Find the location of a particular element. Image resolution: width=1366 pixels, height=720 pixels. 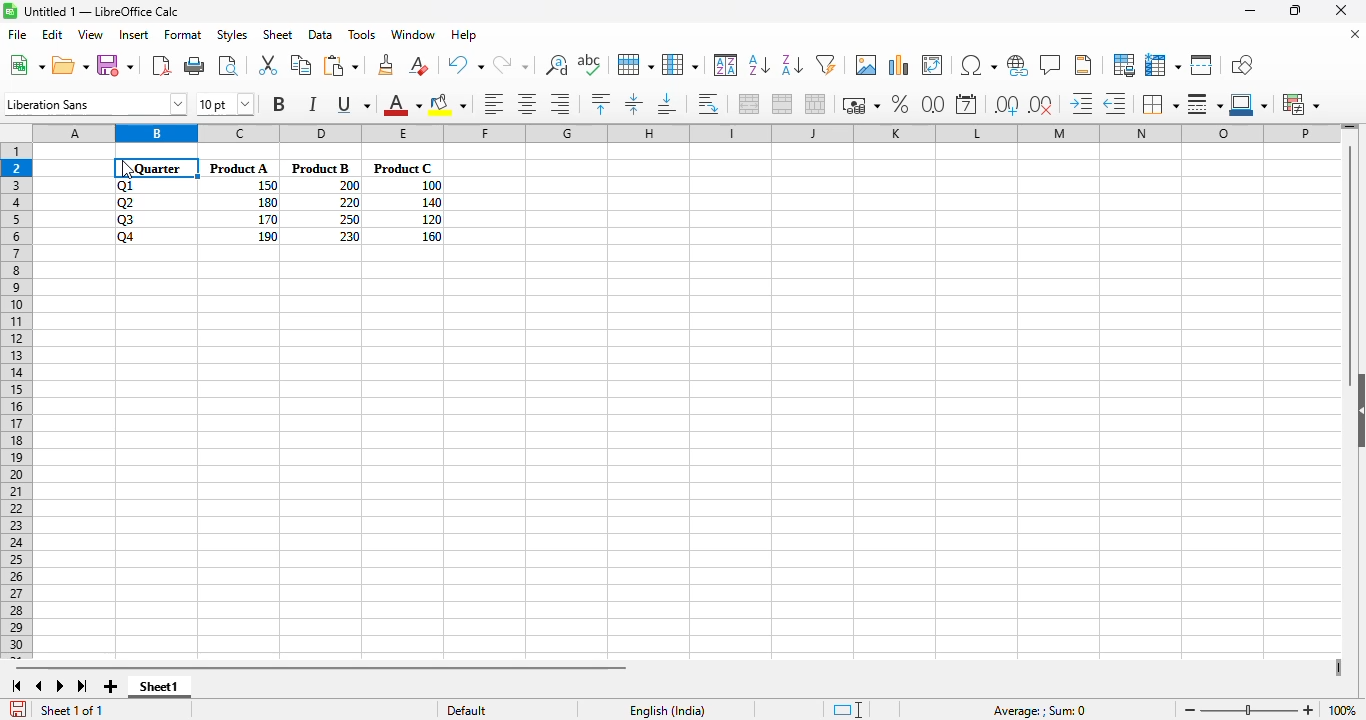

140 is located at coordinates (431, 203).